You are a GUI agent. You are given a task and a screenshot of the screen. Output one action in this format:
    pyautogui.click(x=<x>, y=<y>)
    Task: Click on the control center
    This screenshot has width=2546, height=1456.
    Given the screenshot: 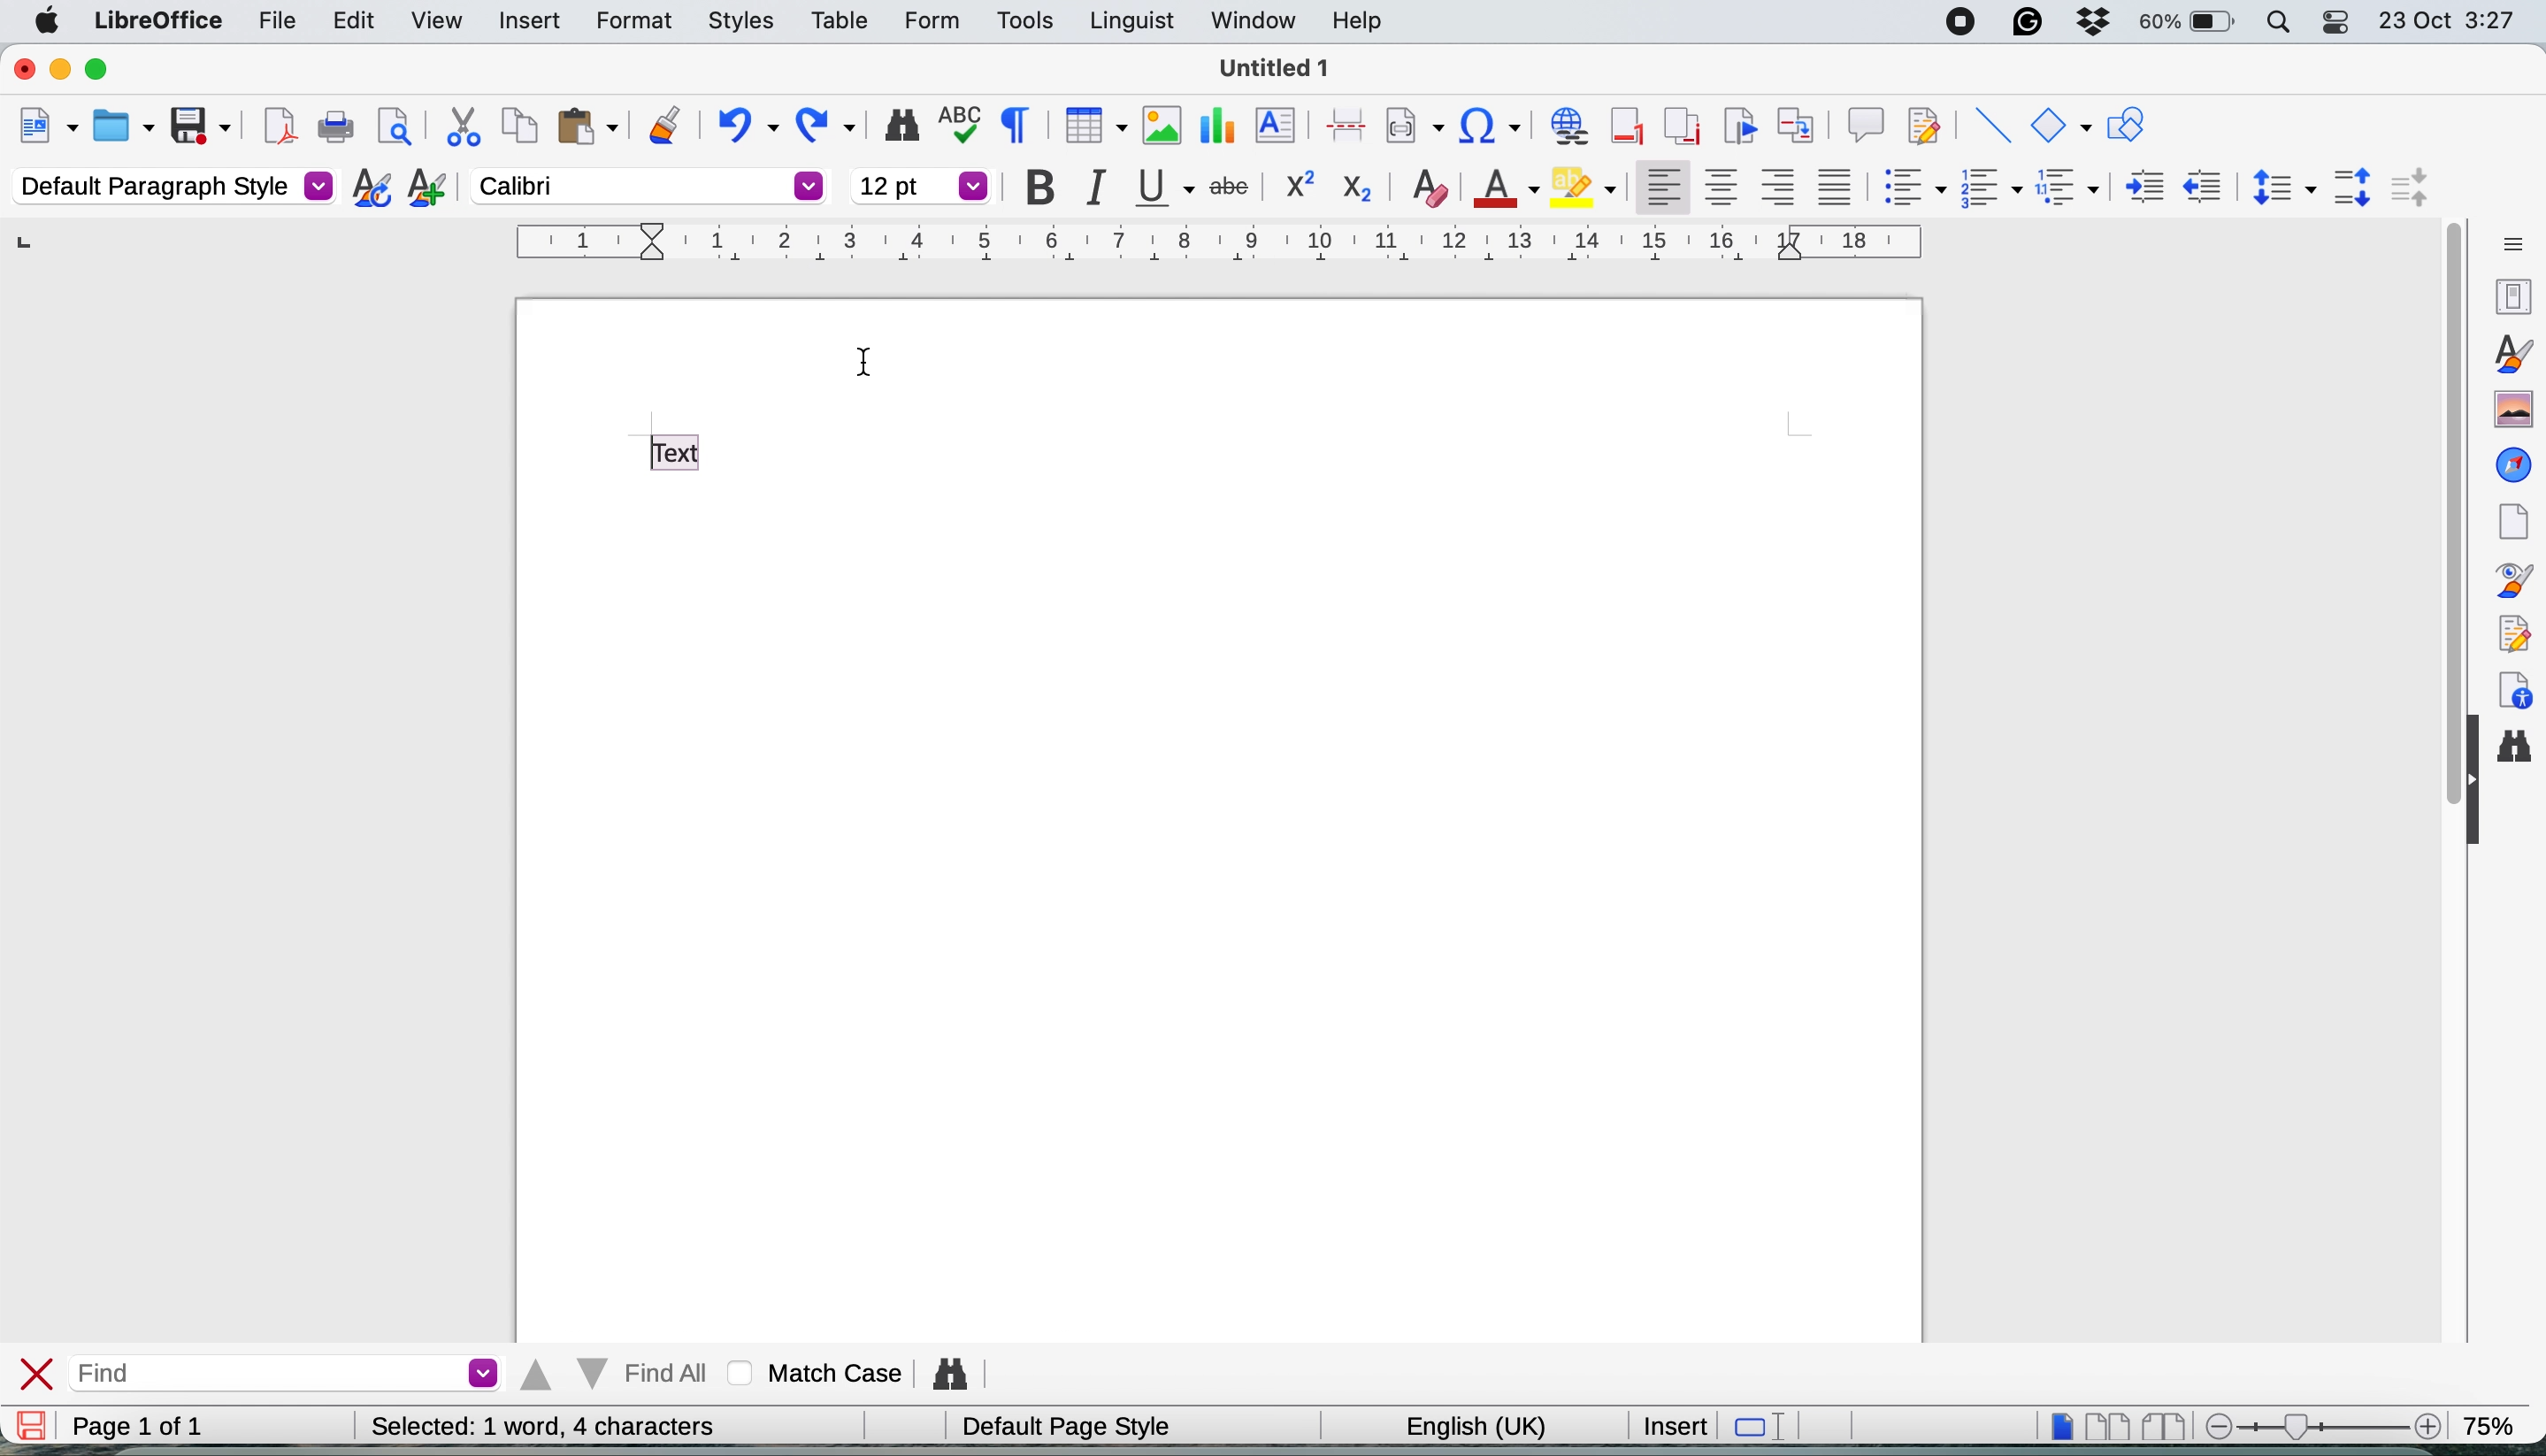 What is the action you would take?
    pyautogui.click(x=2339, y=25)
    